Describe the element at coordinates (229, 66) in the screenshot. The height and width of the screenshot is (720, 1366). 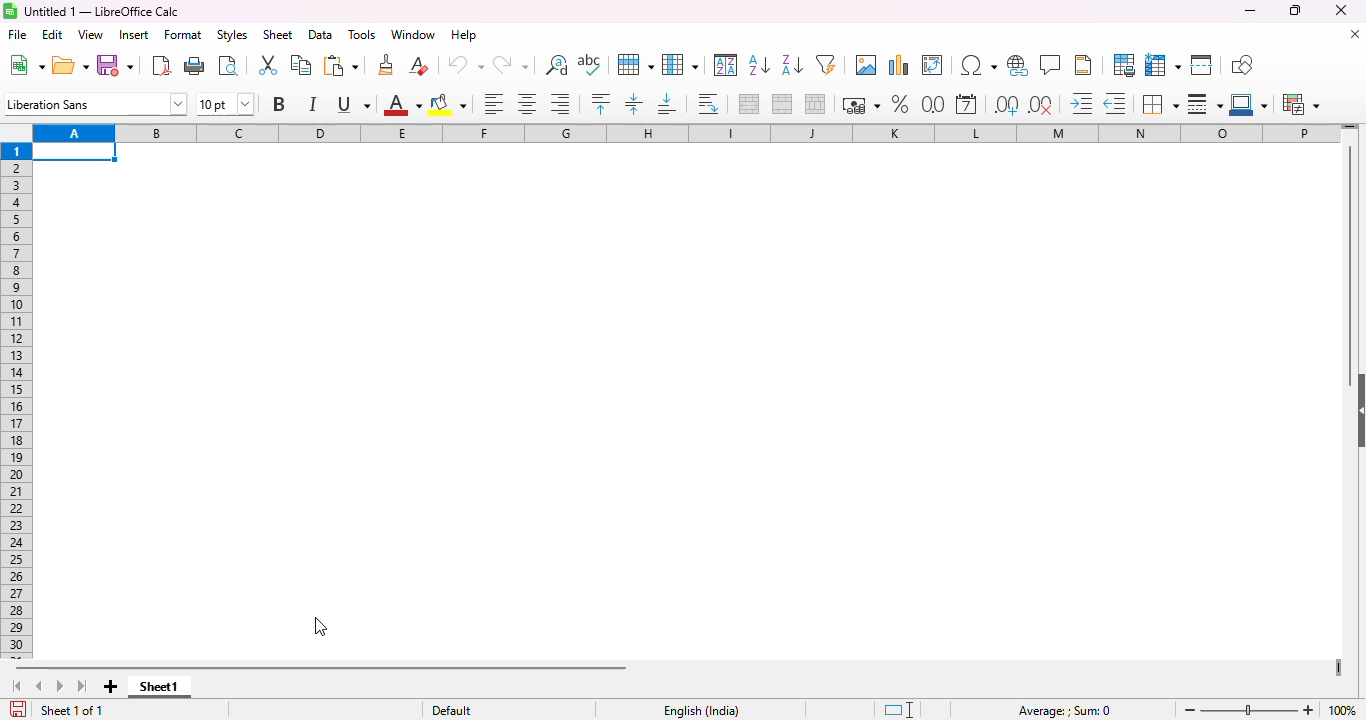
I see `toggle print preview` at that location.